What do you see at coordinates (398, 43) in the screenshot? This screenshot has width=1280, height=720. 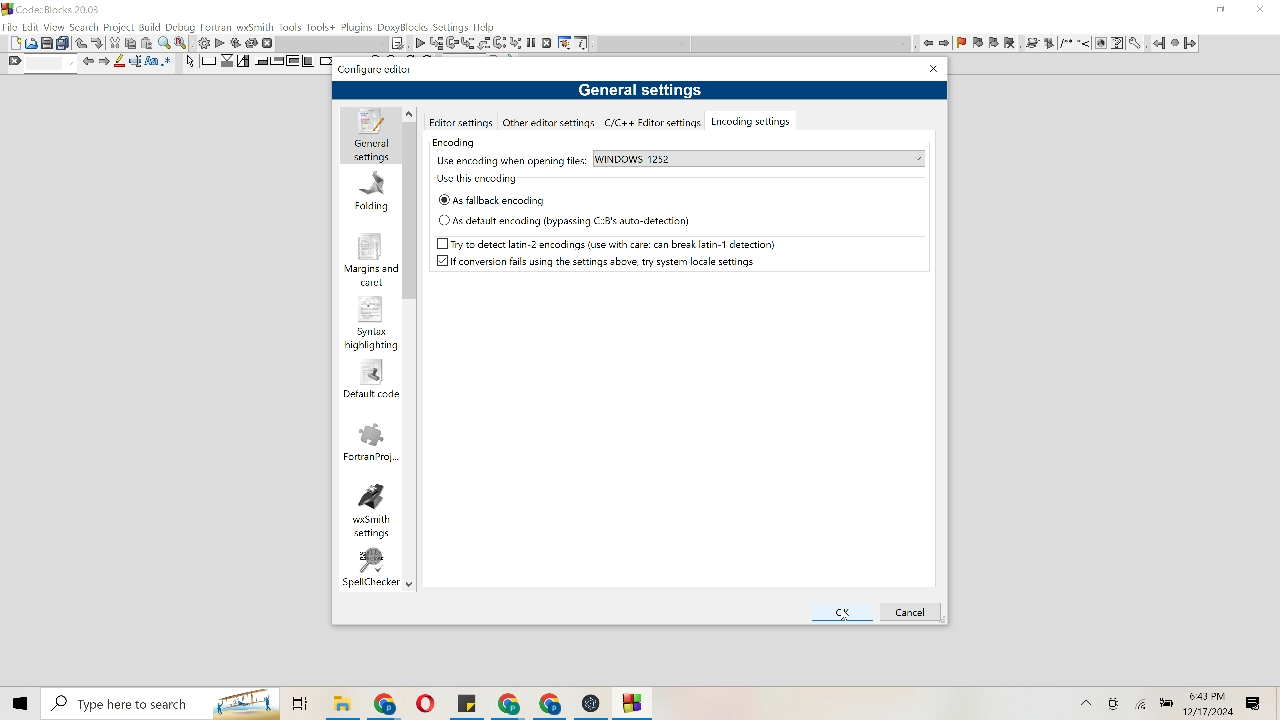 I see `Note` at bounding box center [398, 43].